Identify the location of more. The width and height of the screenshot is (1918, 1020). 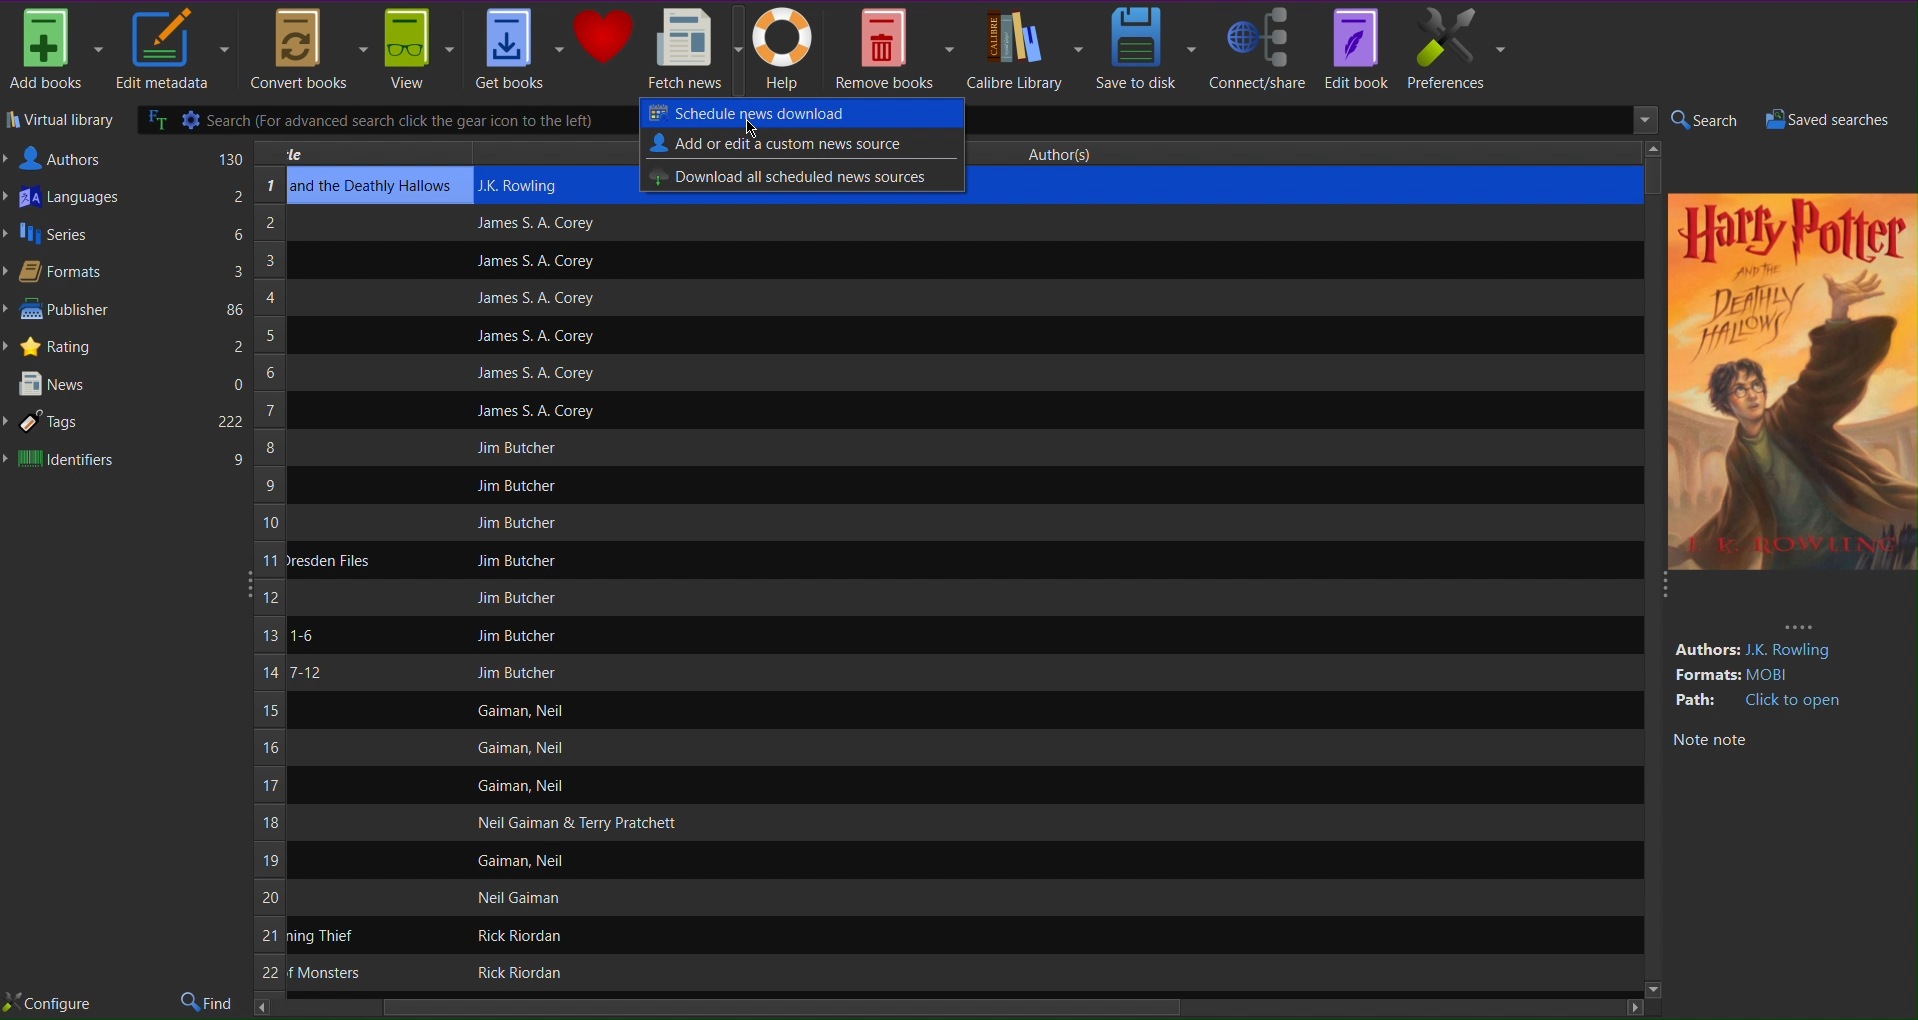
(1799, 625).